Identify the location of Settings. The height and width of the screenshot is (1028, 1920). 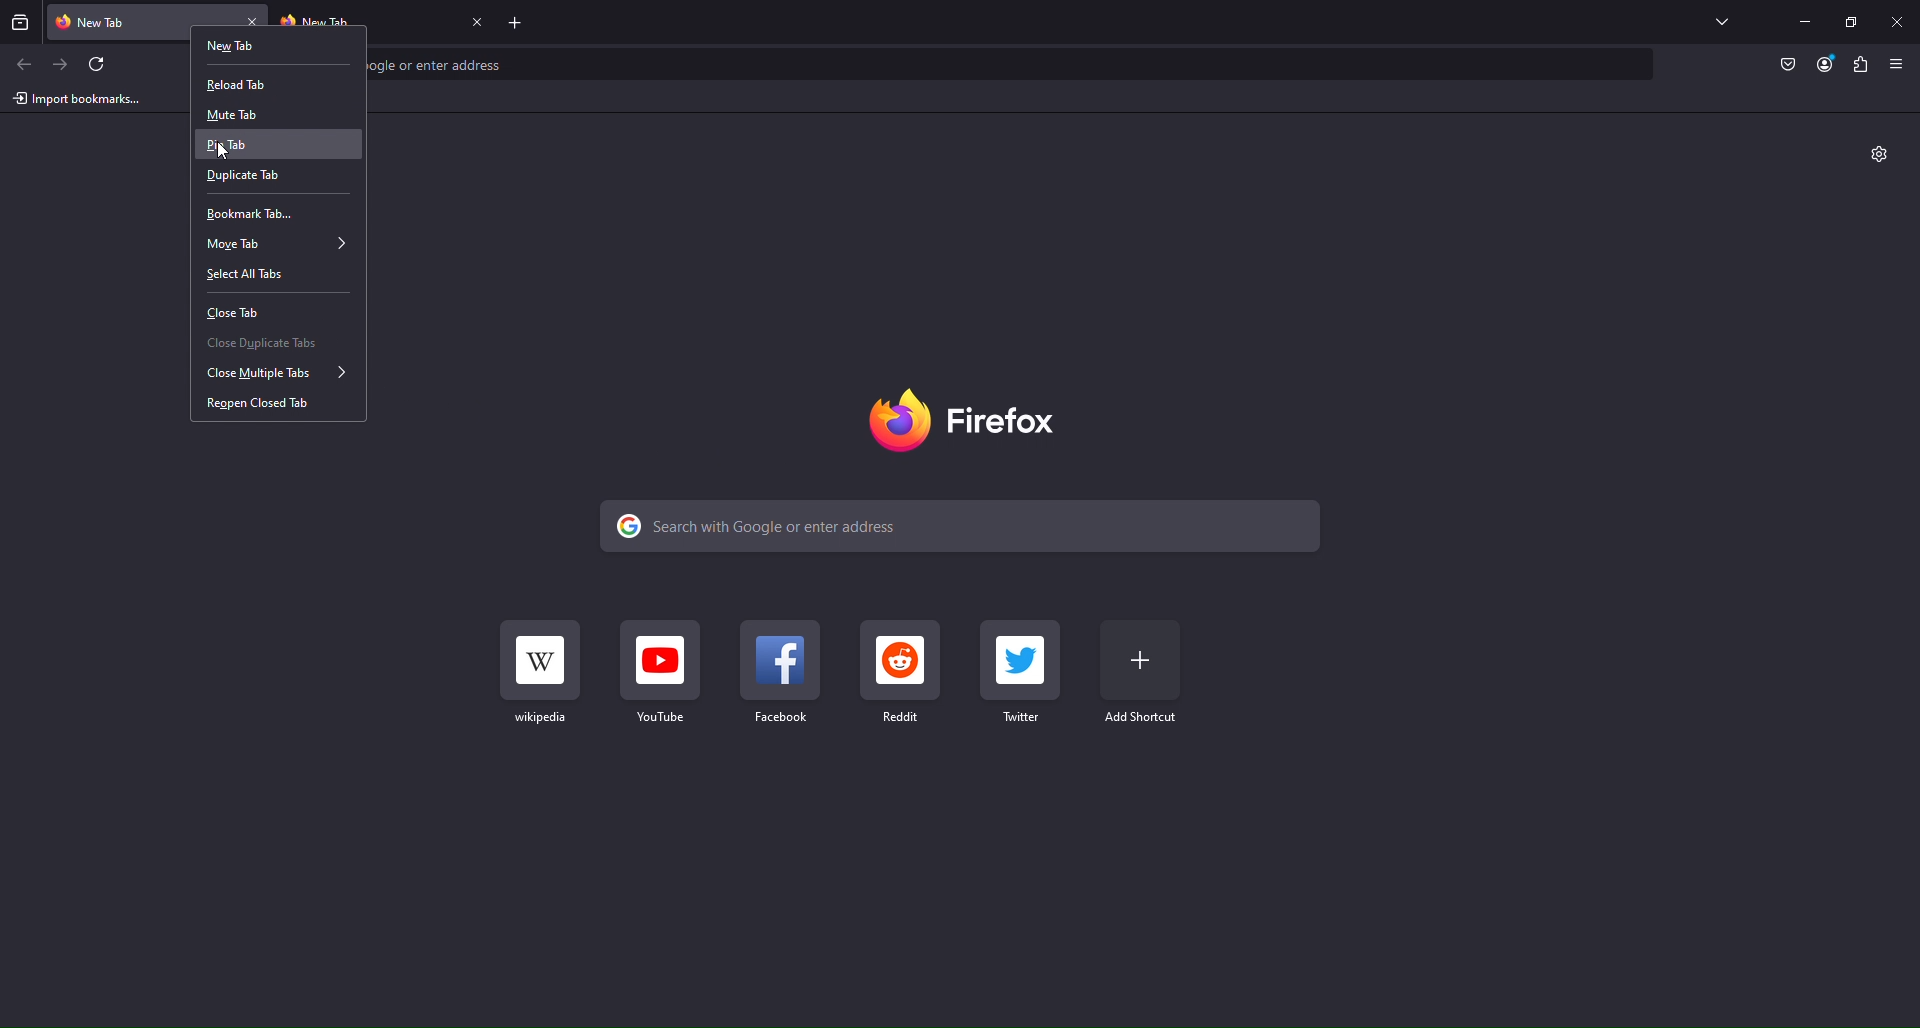
(1880, 156).